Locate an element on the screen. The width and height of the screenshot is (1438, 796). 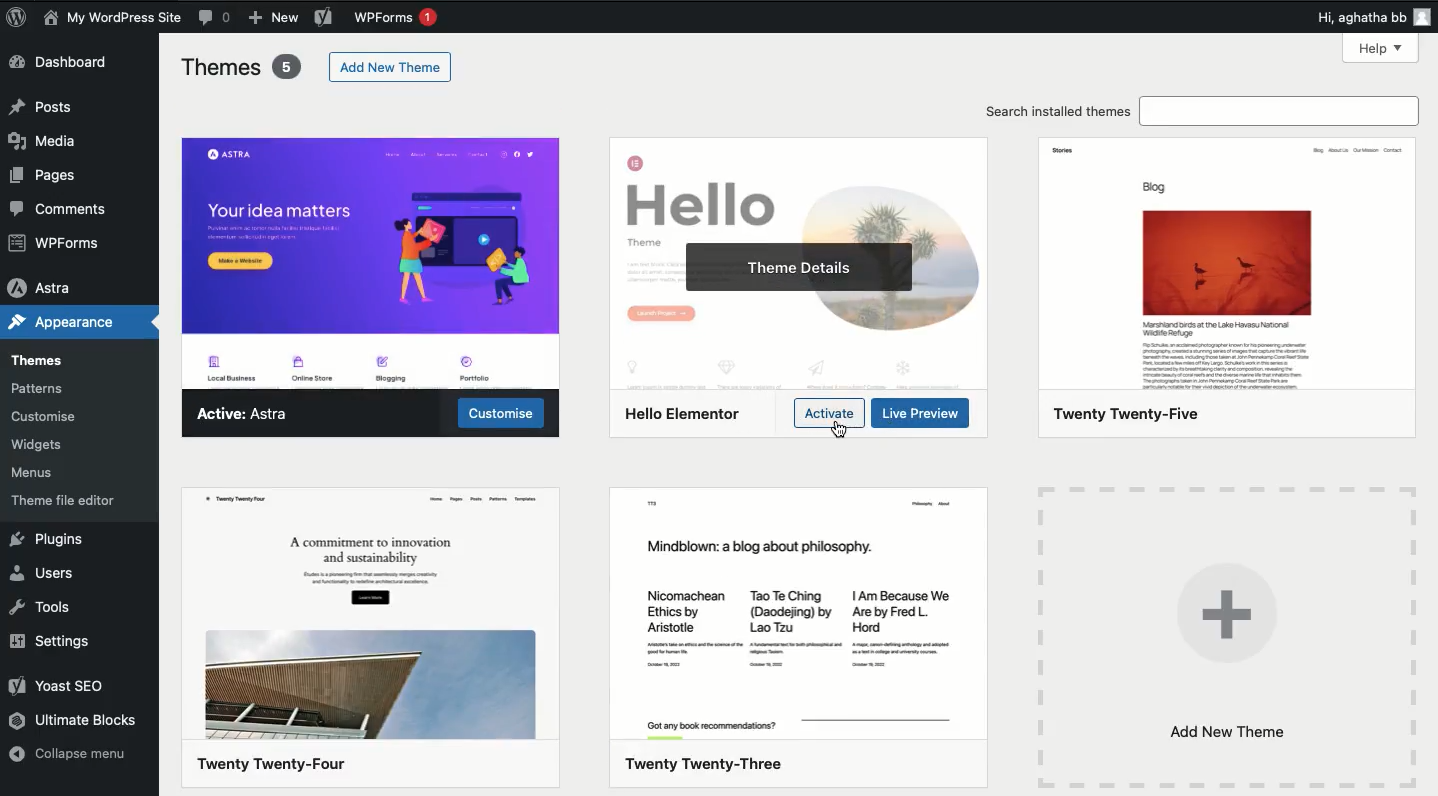
Comments is located at coordinates (215, 18).